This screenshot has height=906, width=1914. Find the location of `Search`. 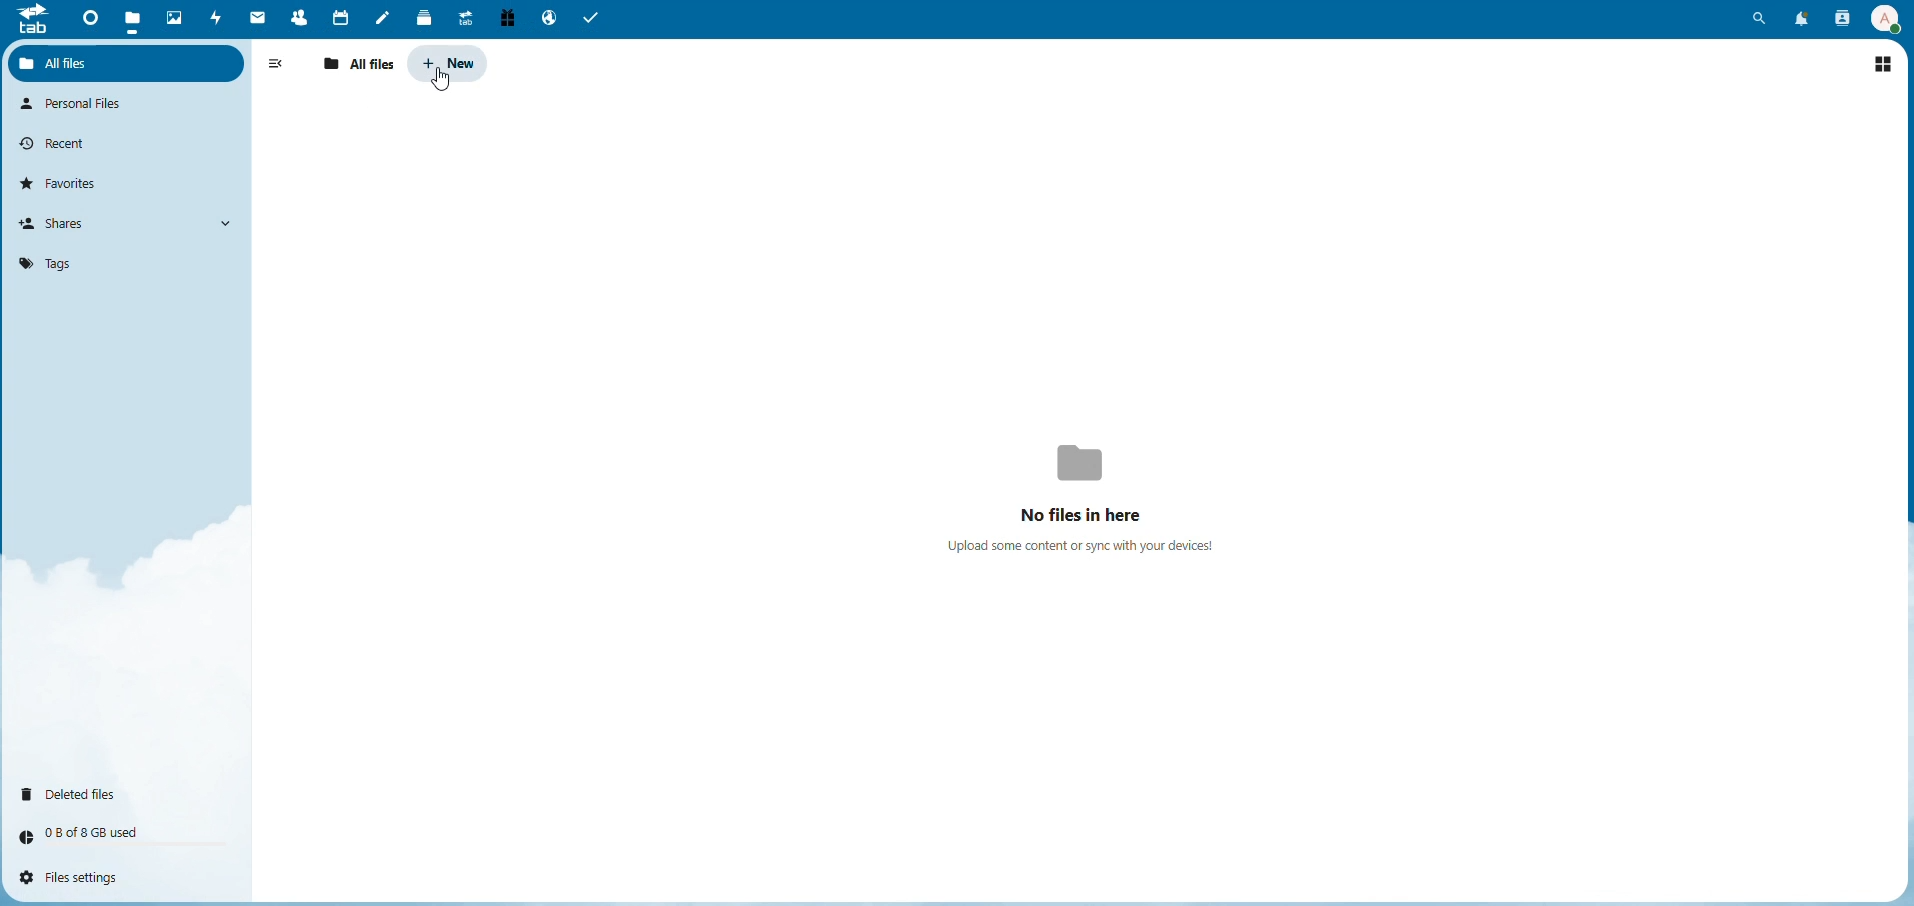

Search is located at coordinates (1761, 18).